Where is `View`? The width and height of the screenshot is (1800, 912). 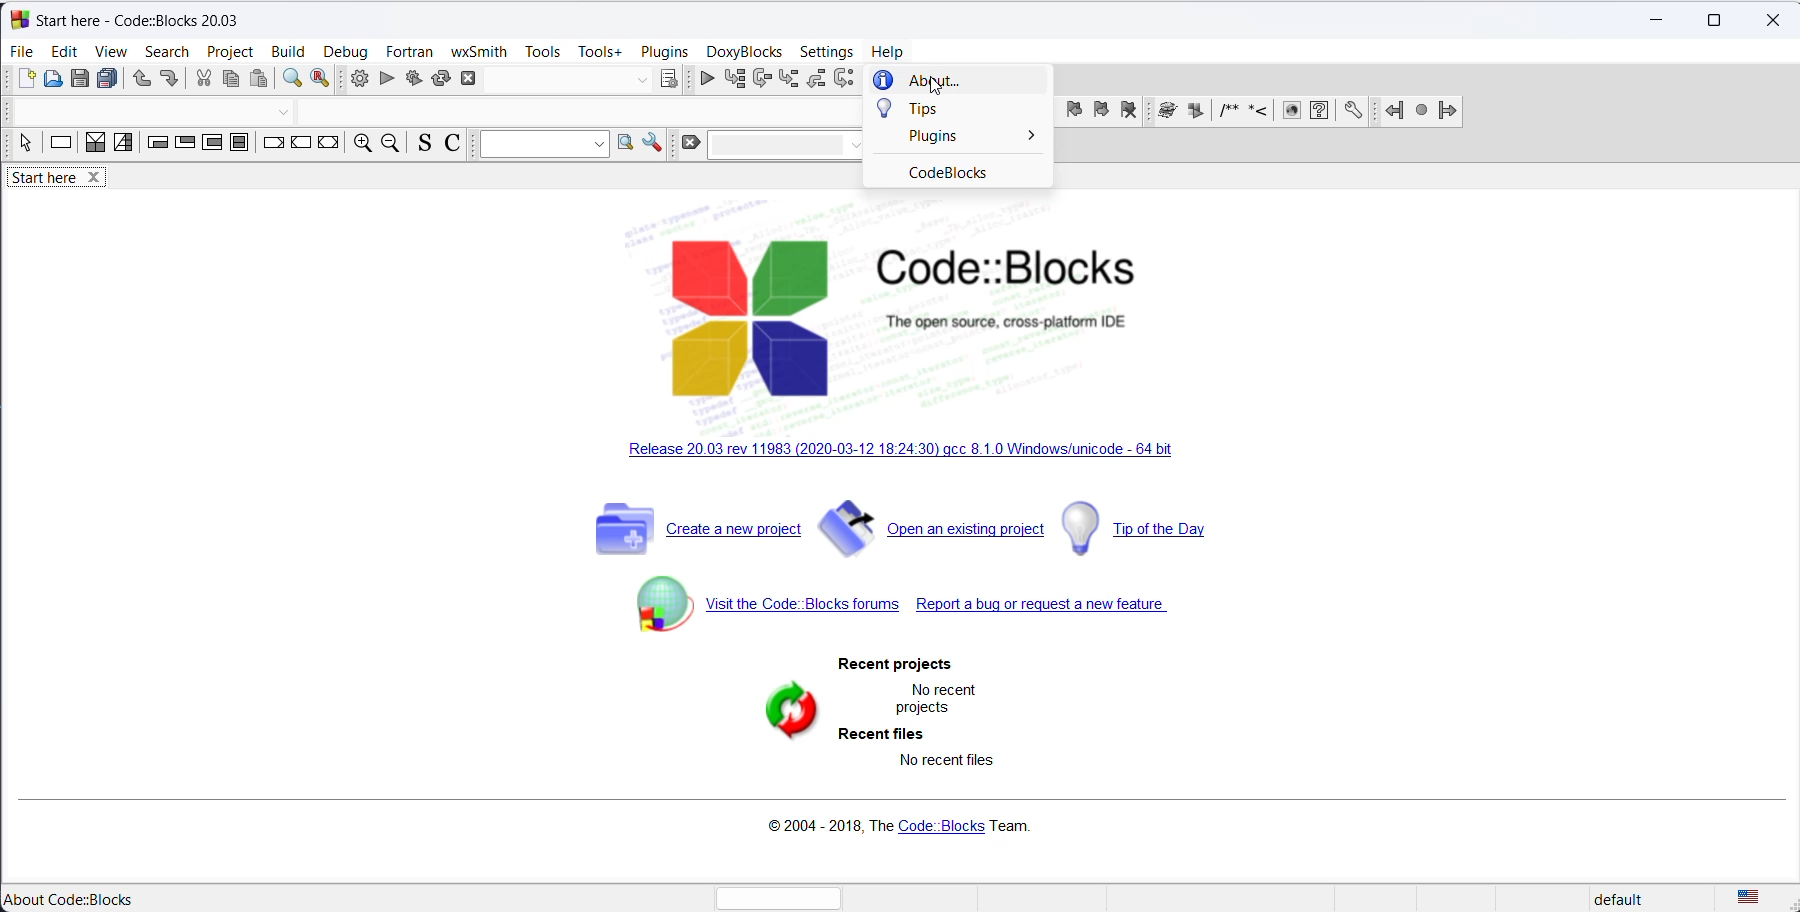
View is located at coordinates (113, 51).